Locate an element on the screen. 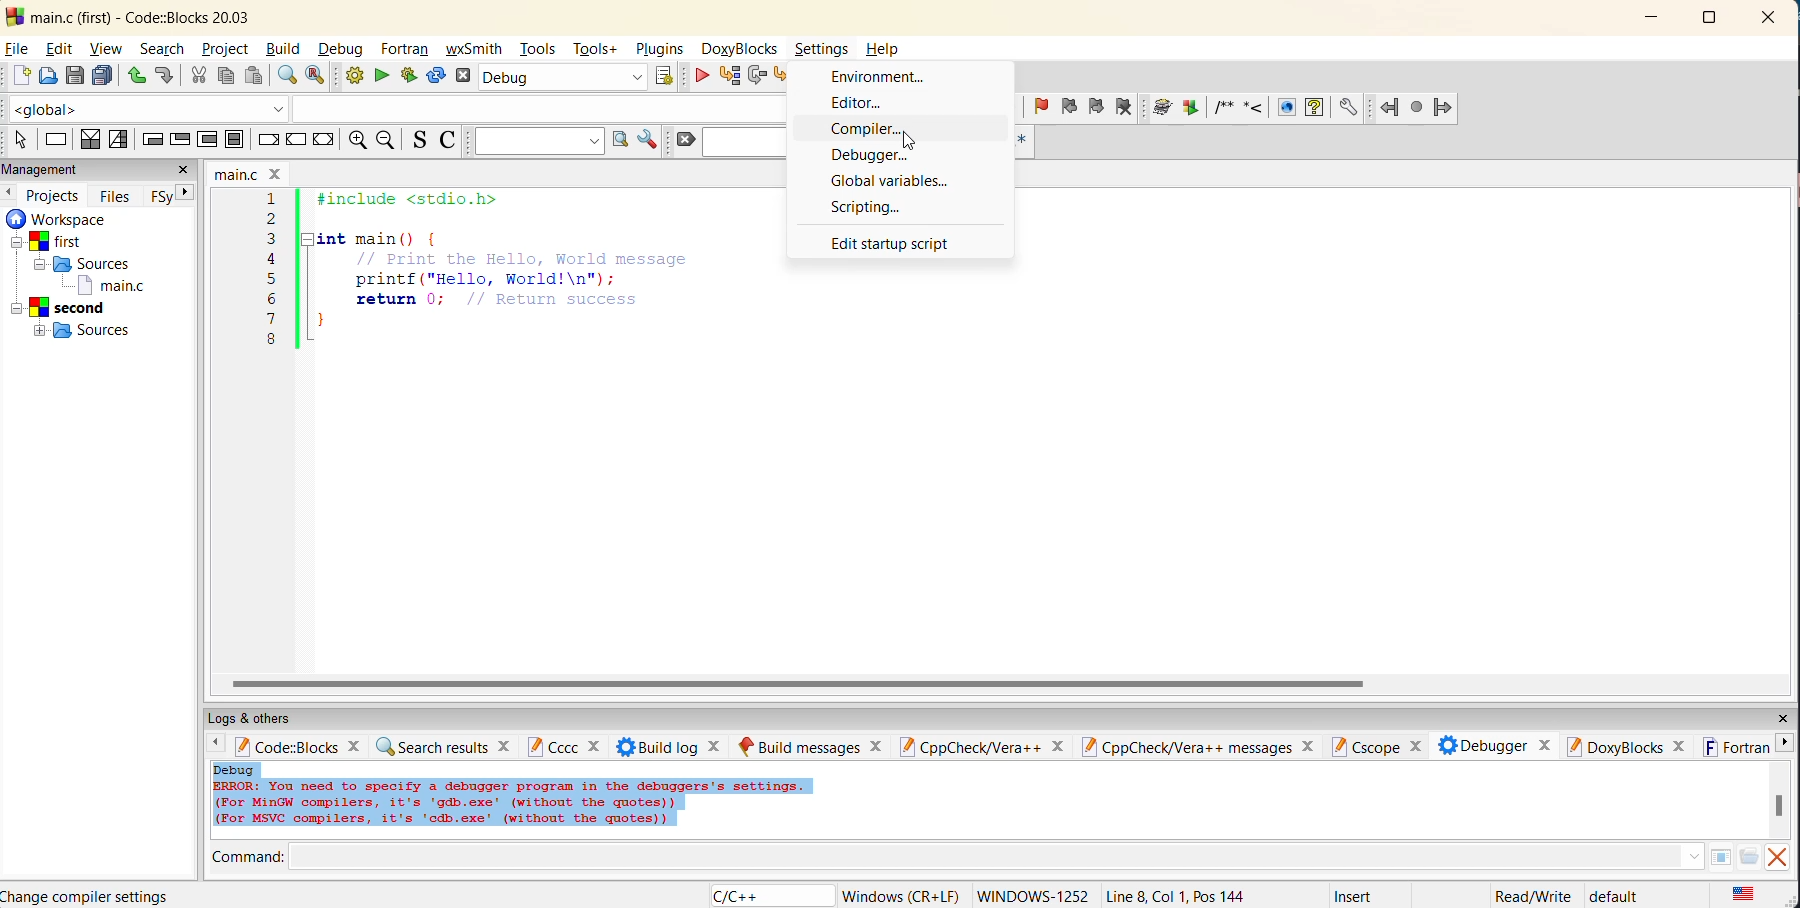  toggle comments is located at coordinates (446, 143).